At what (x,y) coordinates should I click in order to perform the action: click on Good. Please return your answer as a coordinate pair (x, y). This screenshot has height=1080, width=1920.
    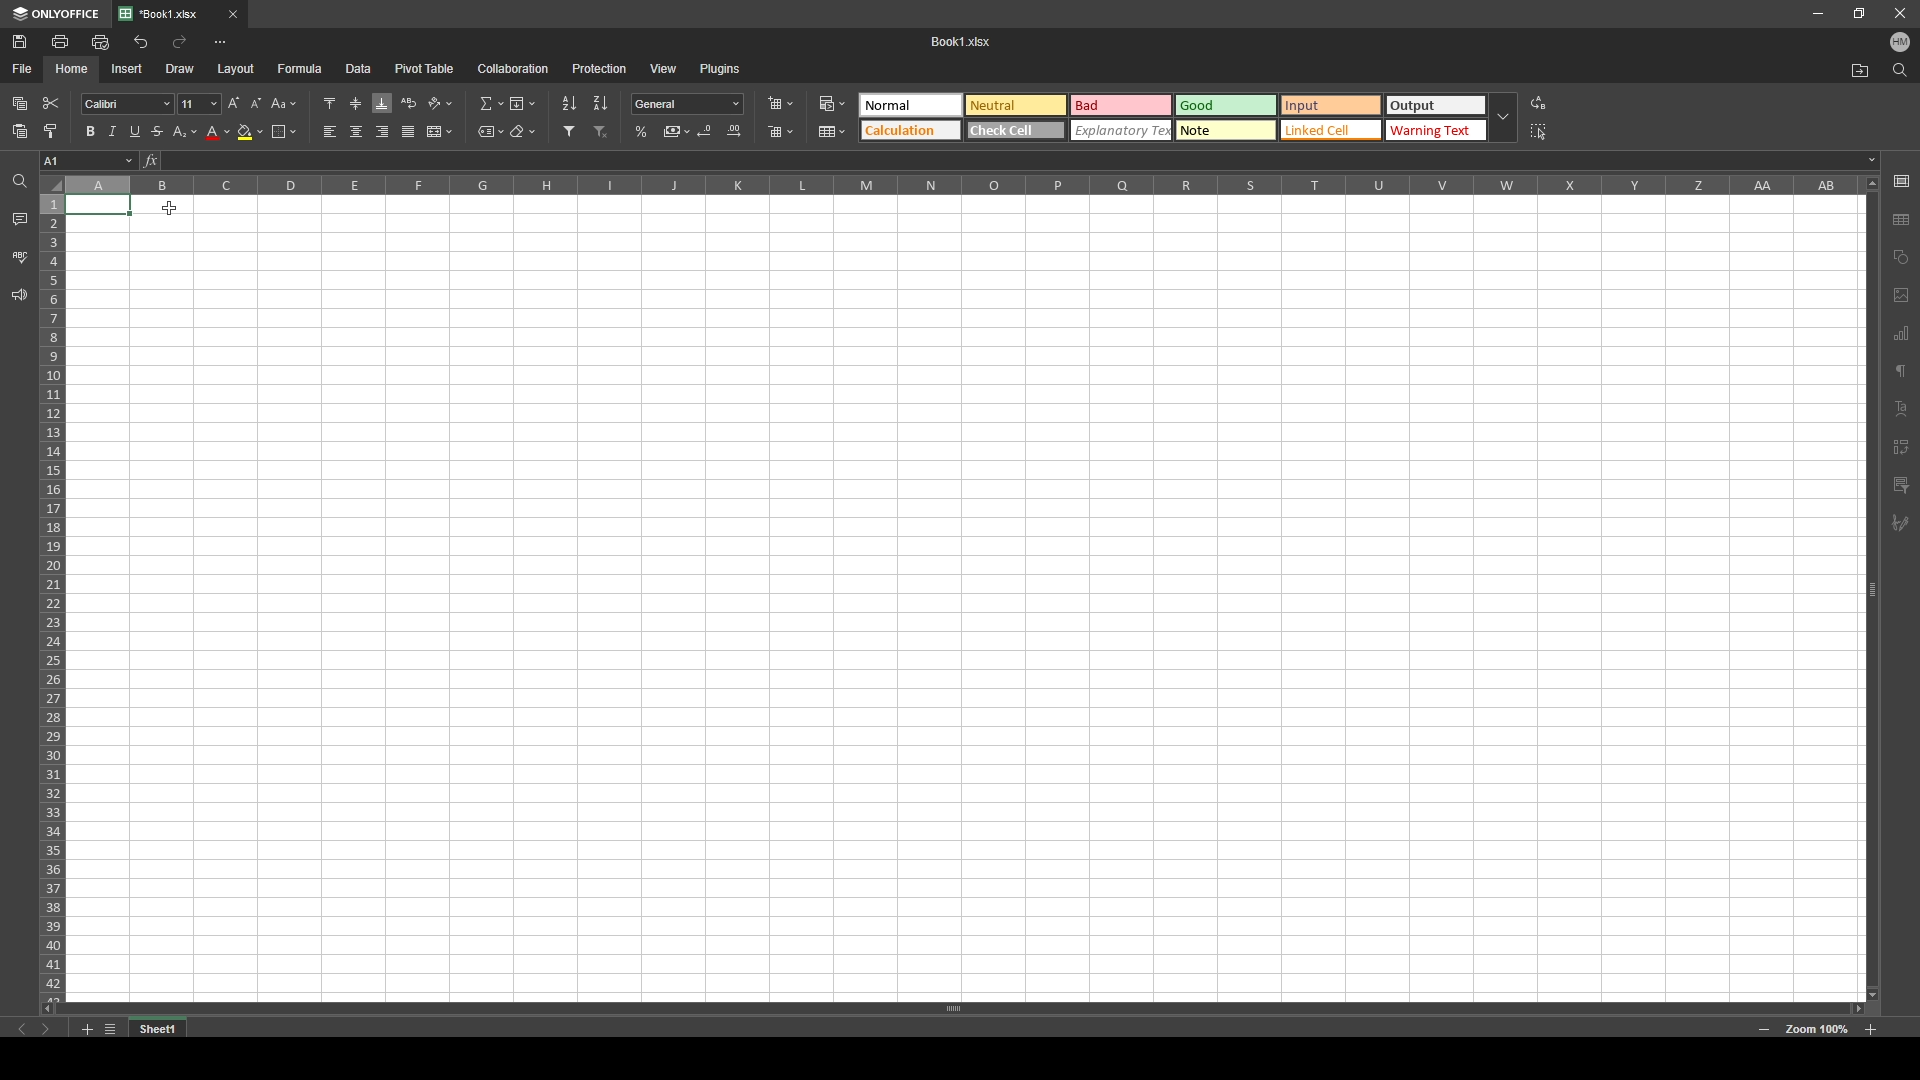
    Looking at the image, I should click on (1227, 105).